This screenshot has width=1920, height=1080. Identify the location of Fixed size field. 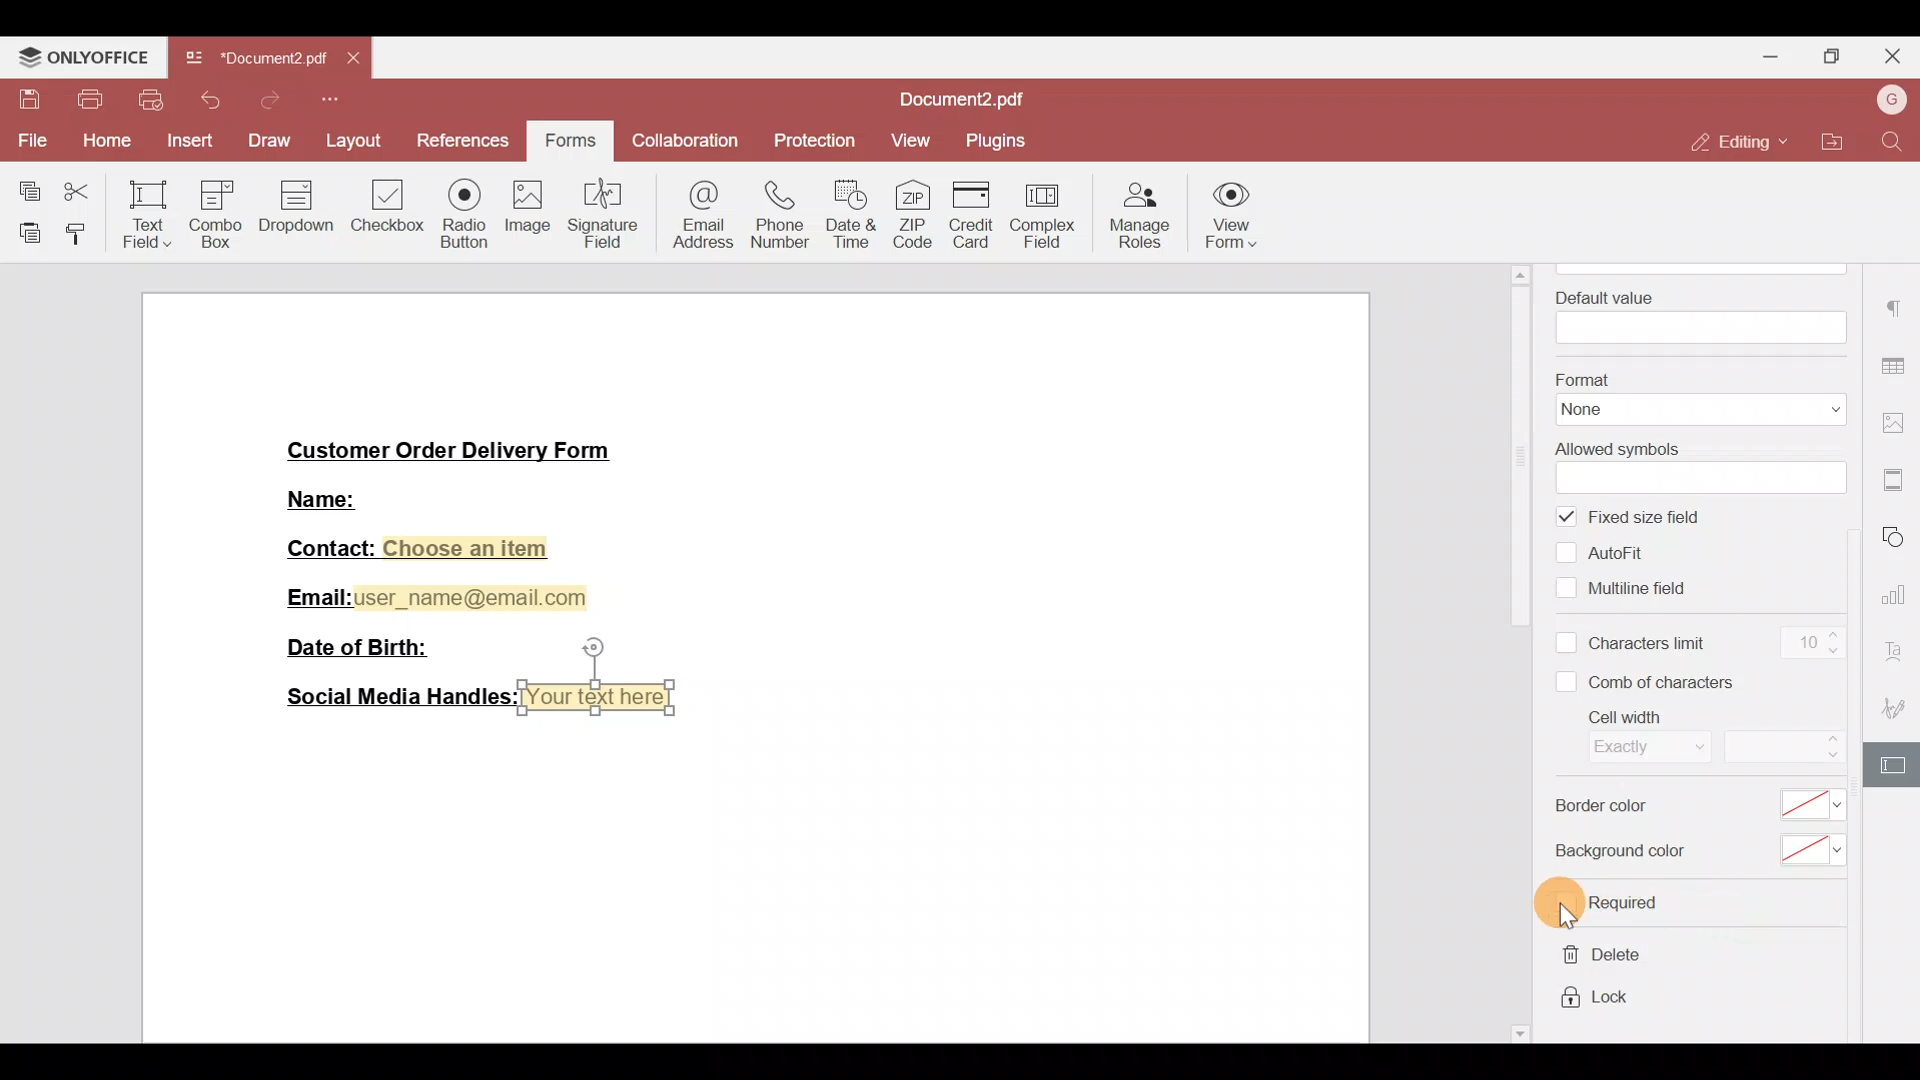
(1647, 518).